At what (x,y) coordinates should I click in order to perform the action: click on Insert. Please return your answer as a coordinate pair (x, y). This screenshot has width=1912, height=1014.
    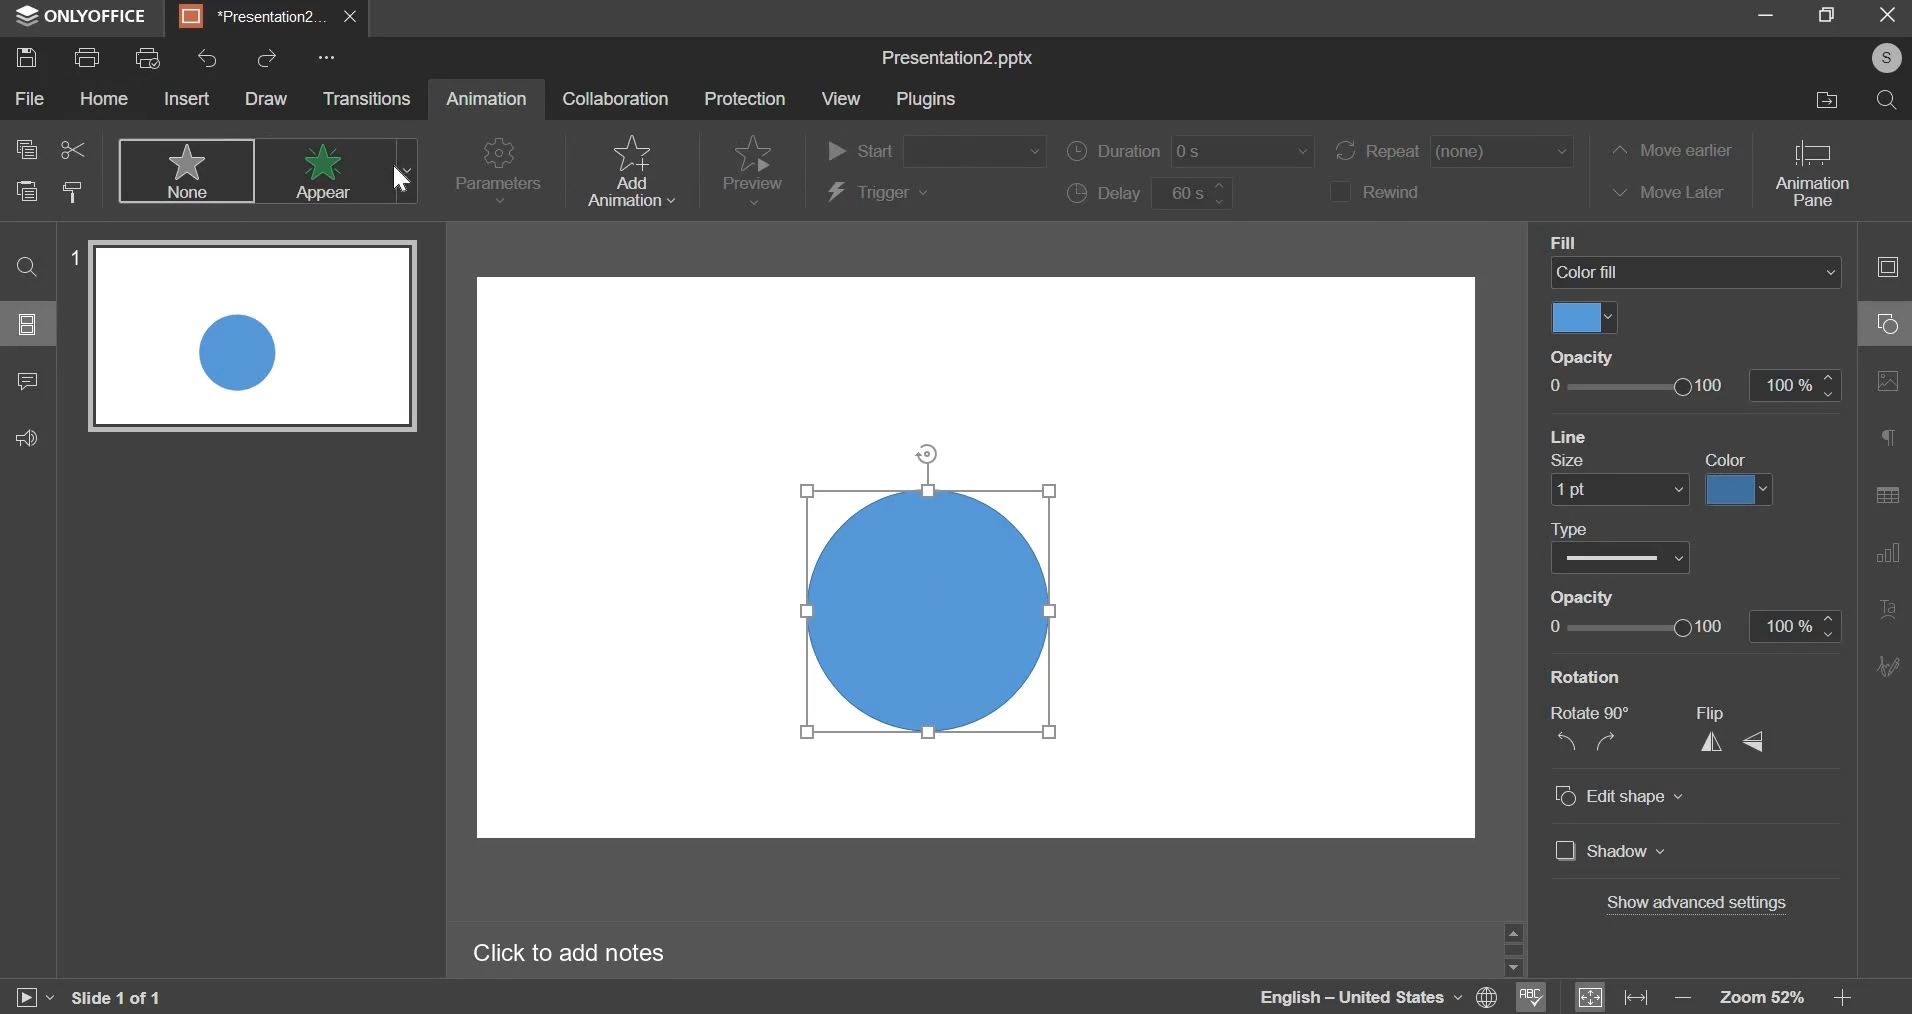
    Looking at the image, I should click on (187, 99).